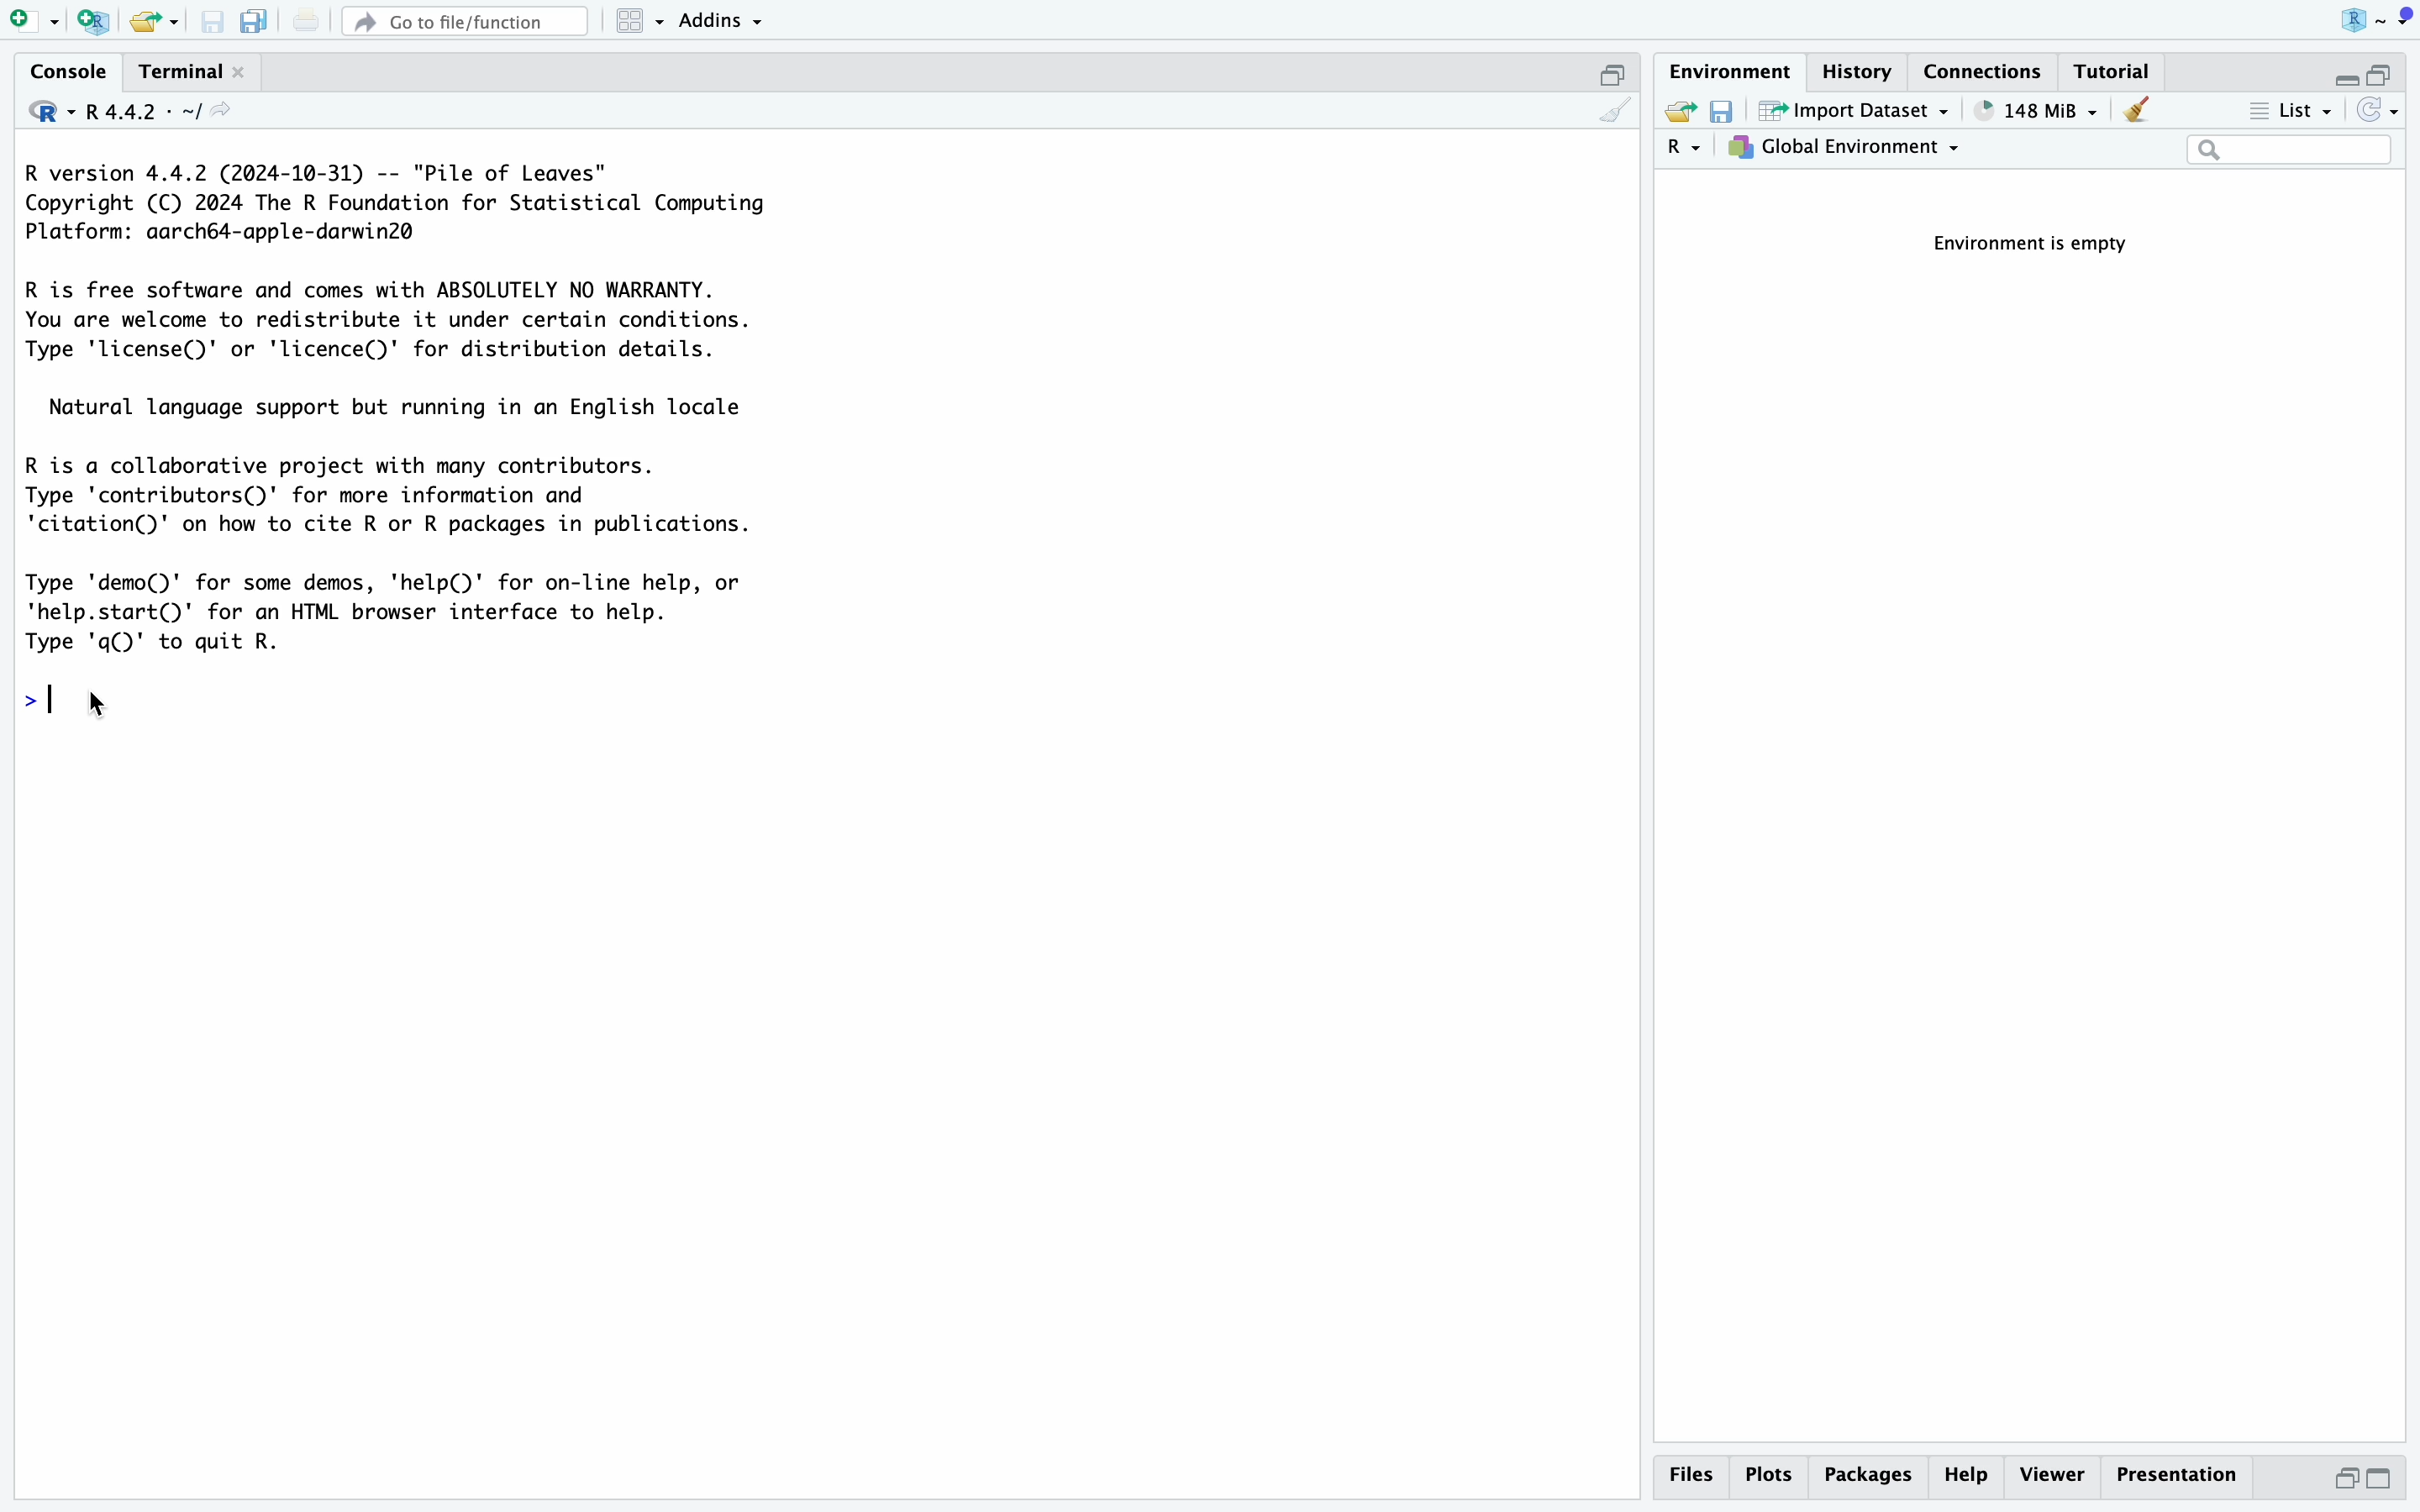 The width and height of the screenshot is (2420, 1512). Describe the element at coordinates (1616, 70) in the screenshot. I see `maximize` at that location.